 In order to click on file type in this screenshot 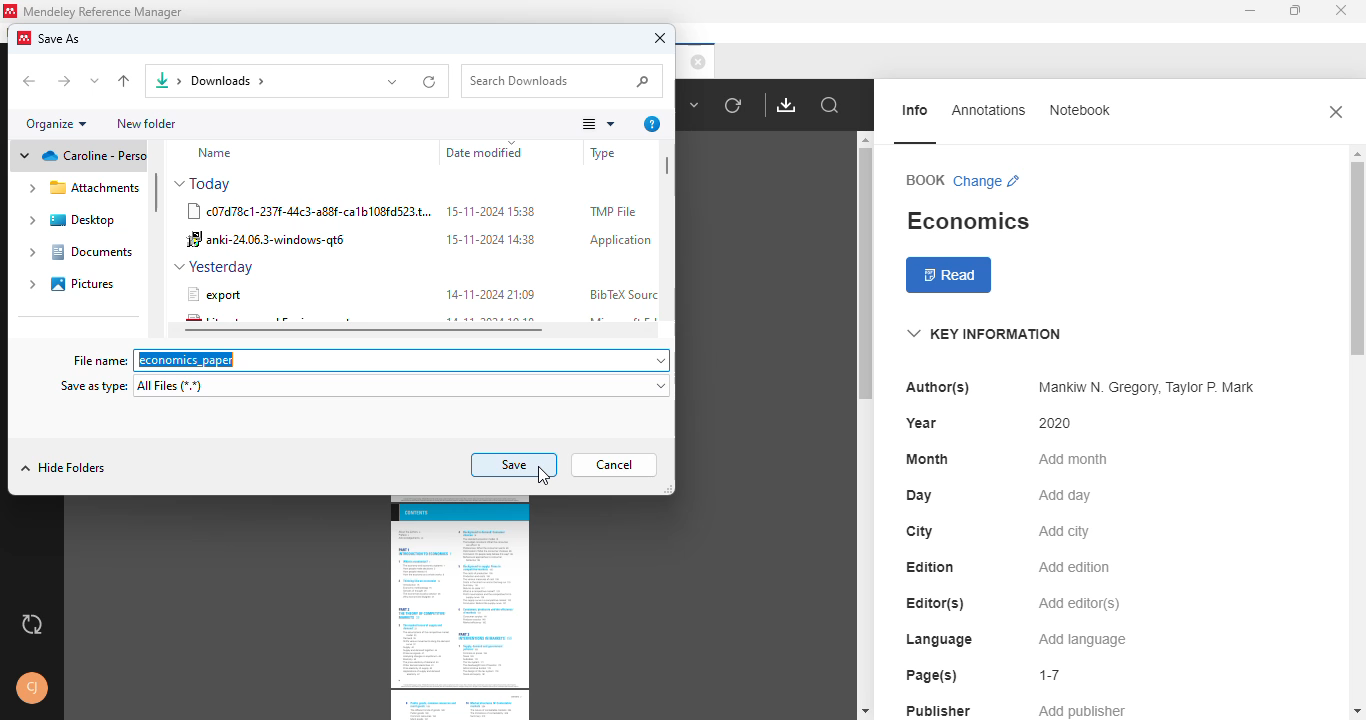, I will do `click(621, 152)`.